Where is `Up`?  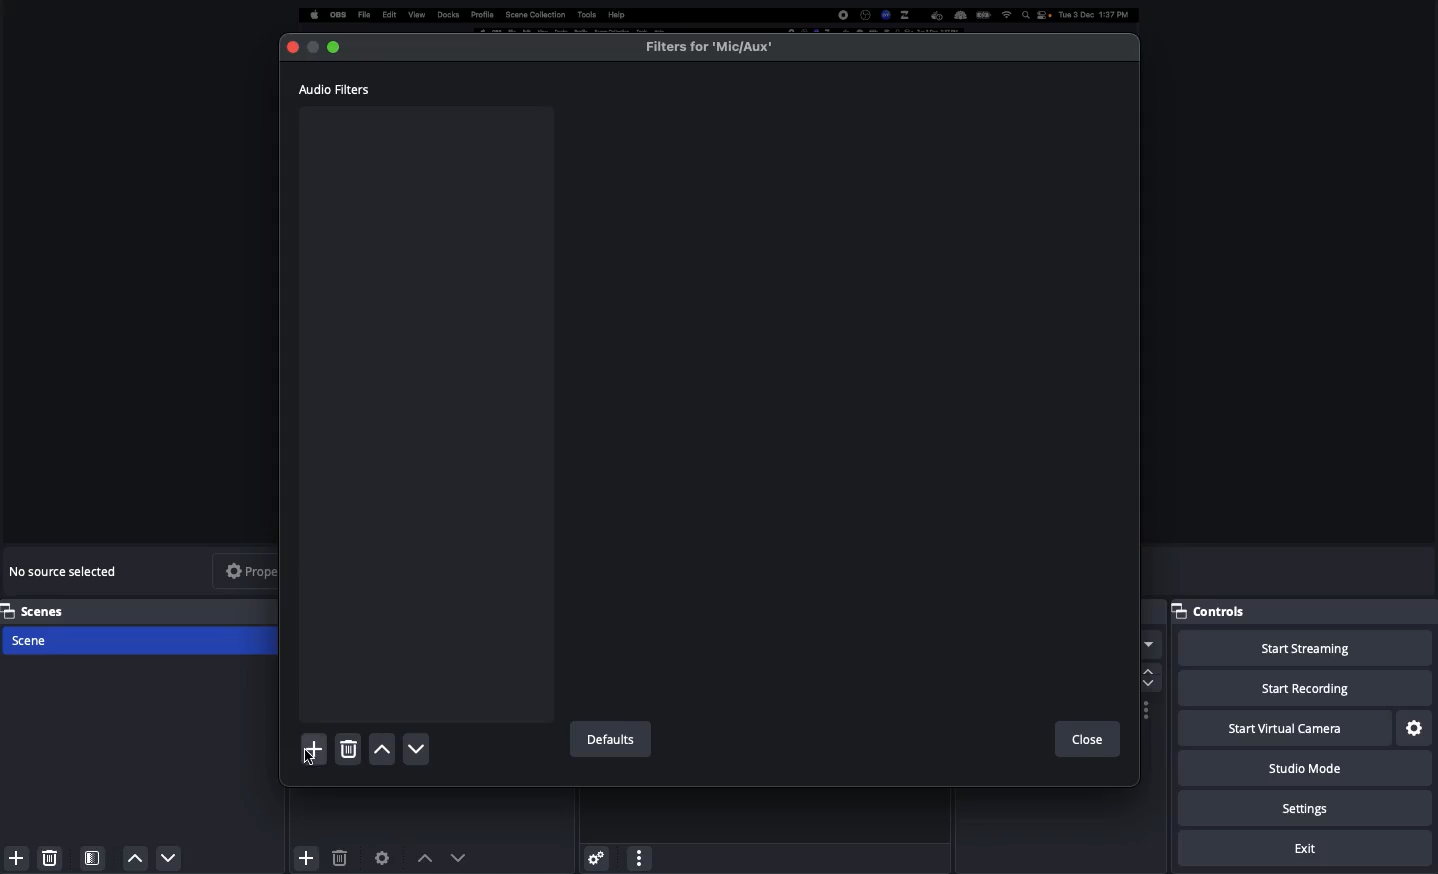
Up is located at coordinates (136, 858).